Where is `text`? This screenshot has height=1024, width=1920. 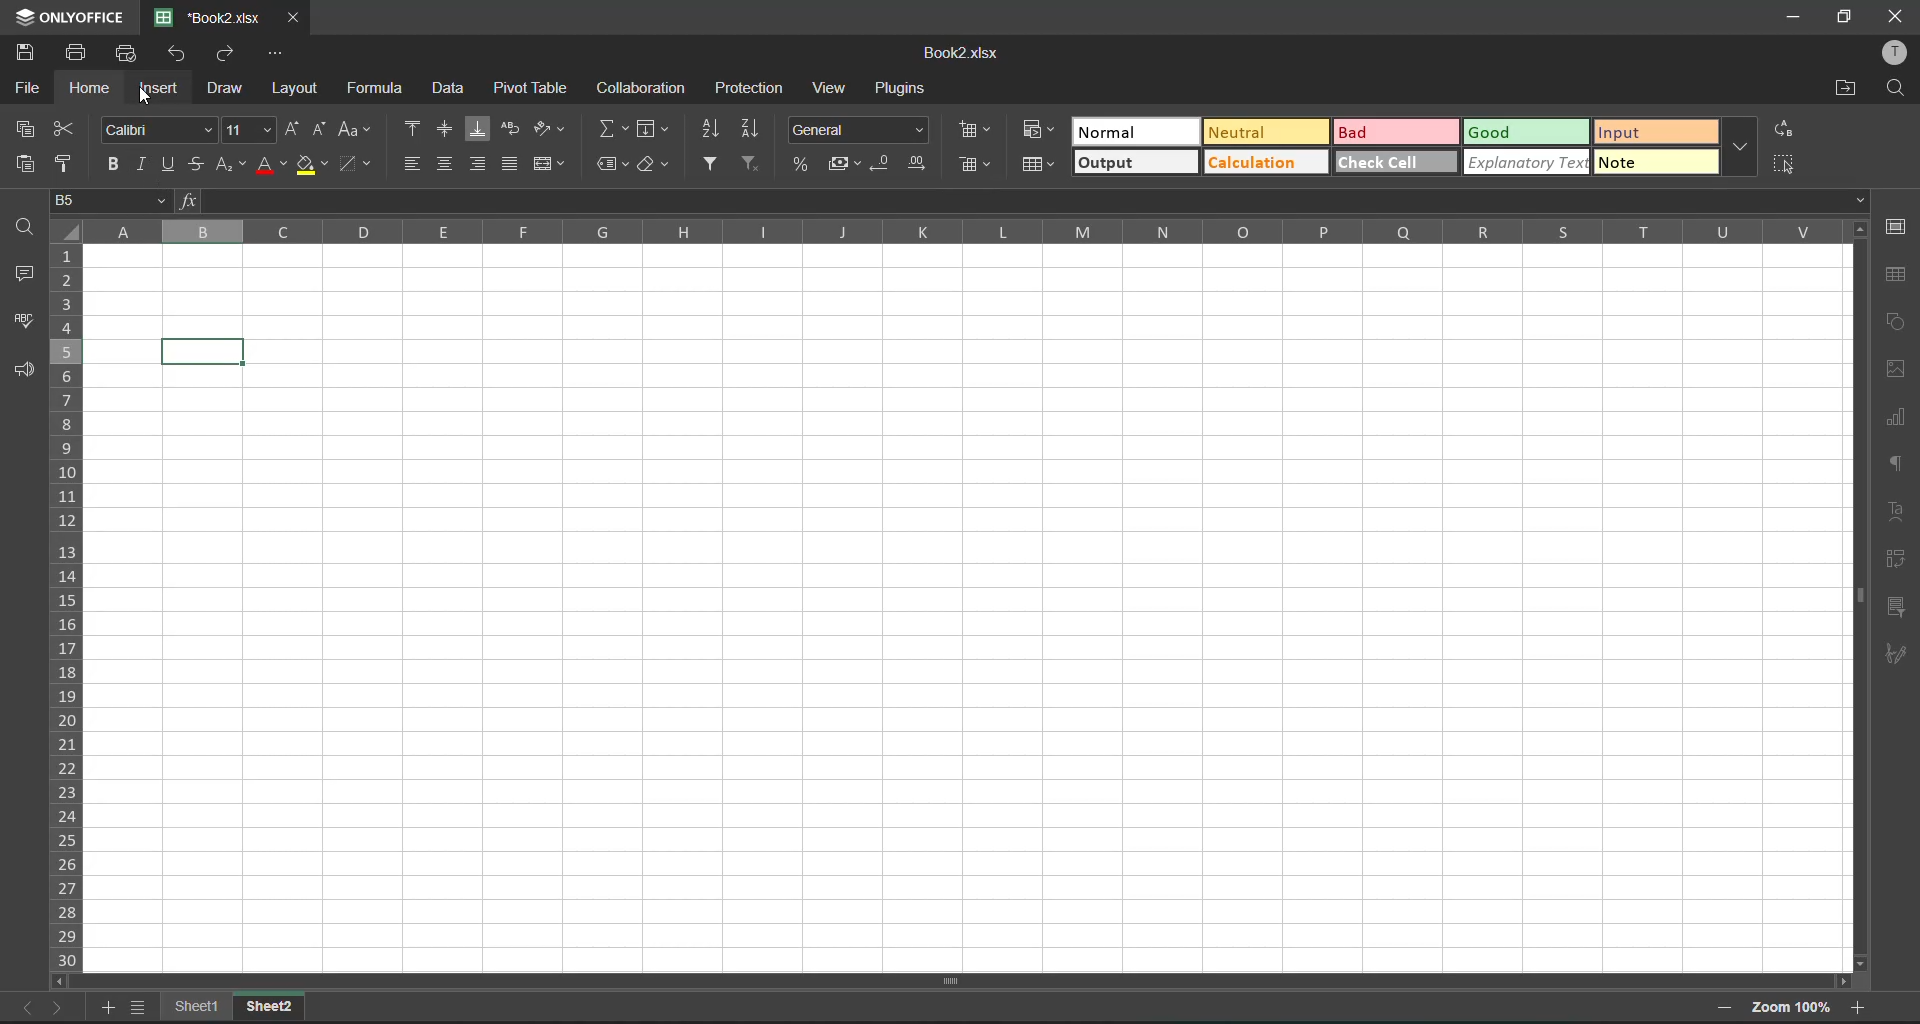 text is located at coordinates (1898, 513).